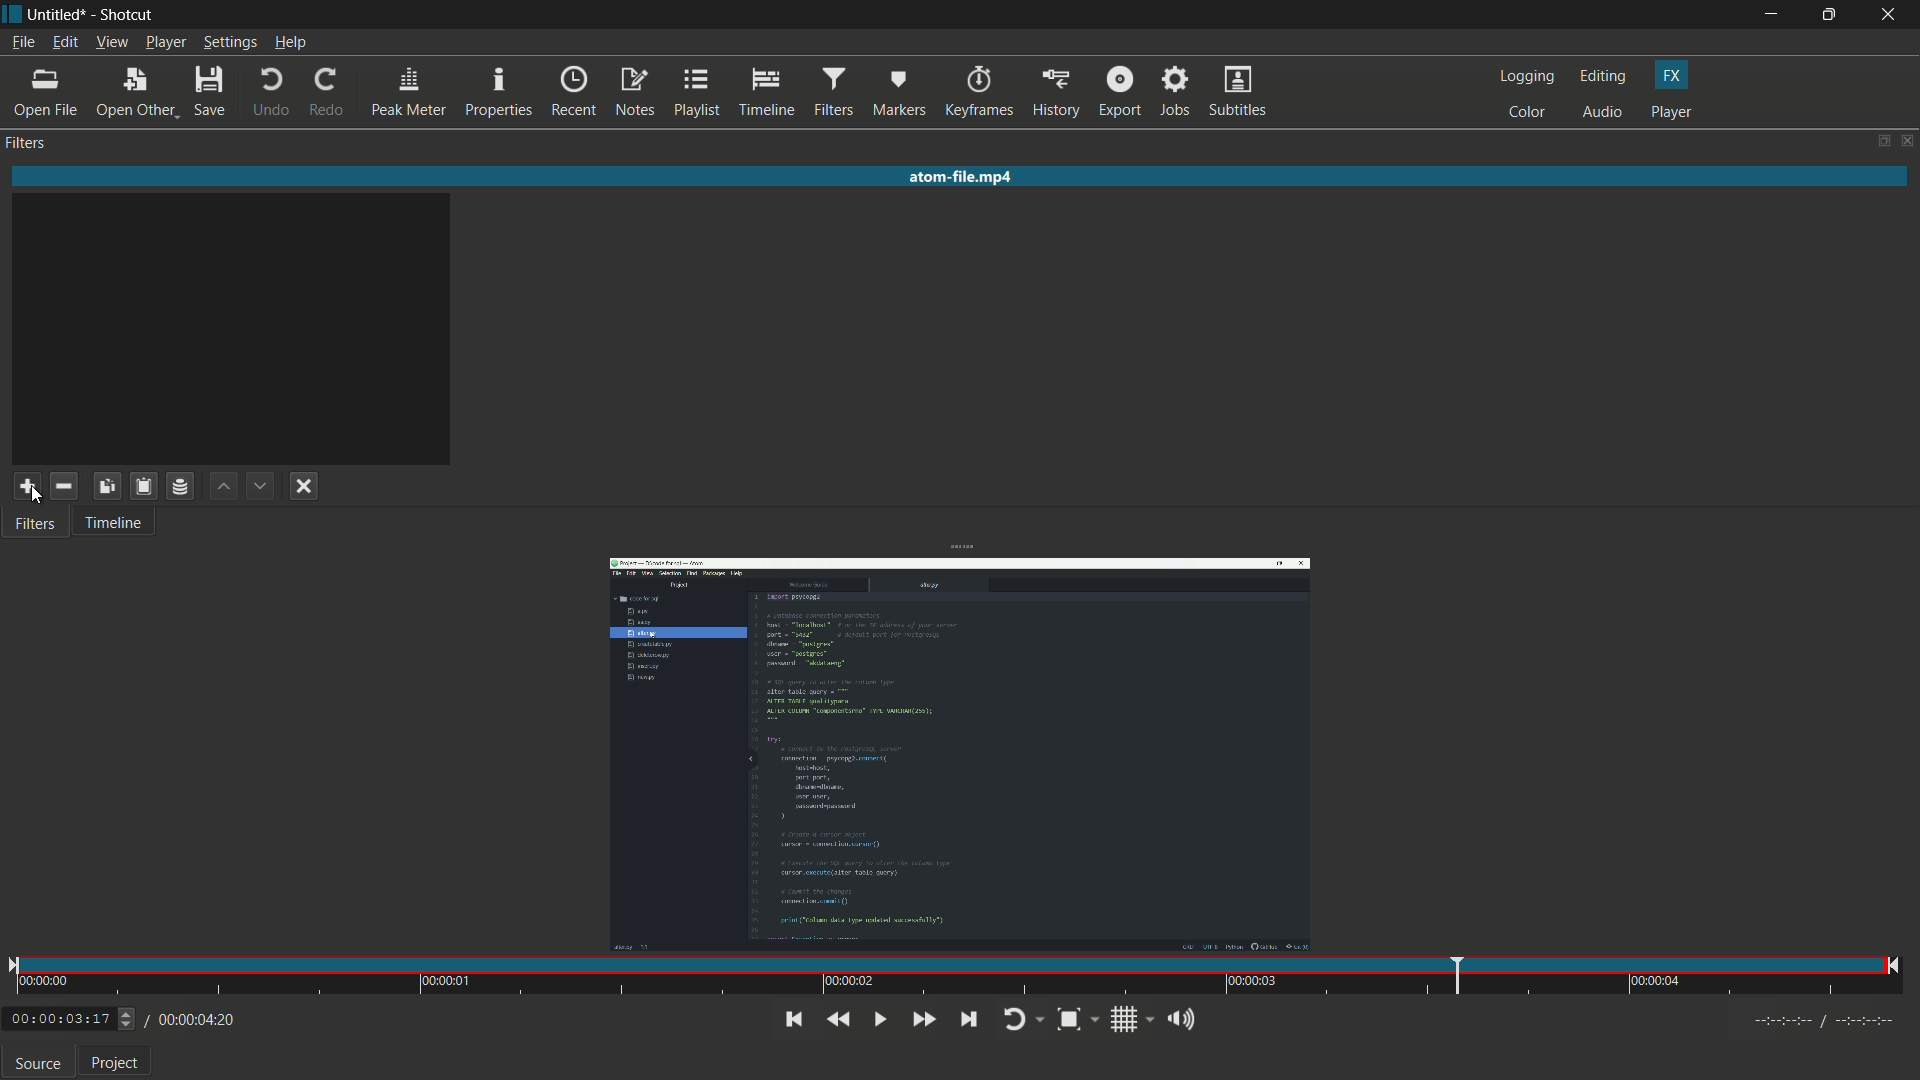  What do you see at coordinates (1526, 76) in the screenshot?
I see `logging` at bounding box center [1526, 76].